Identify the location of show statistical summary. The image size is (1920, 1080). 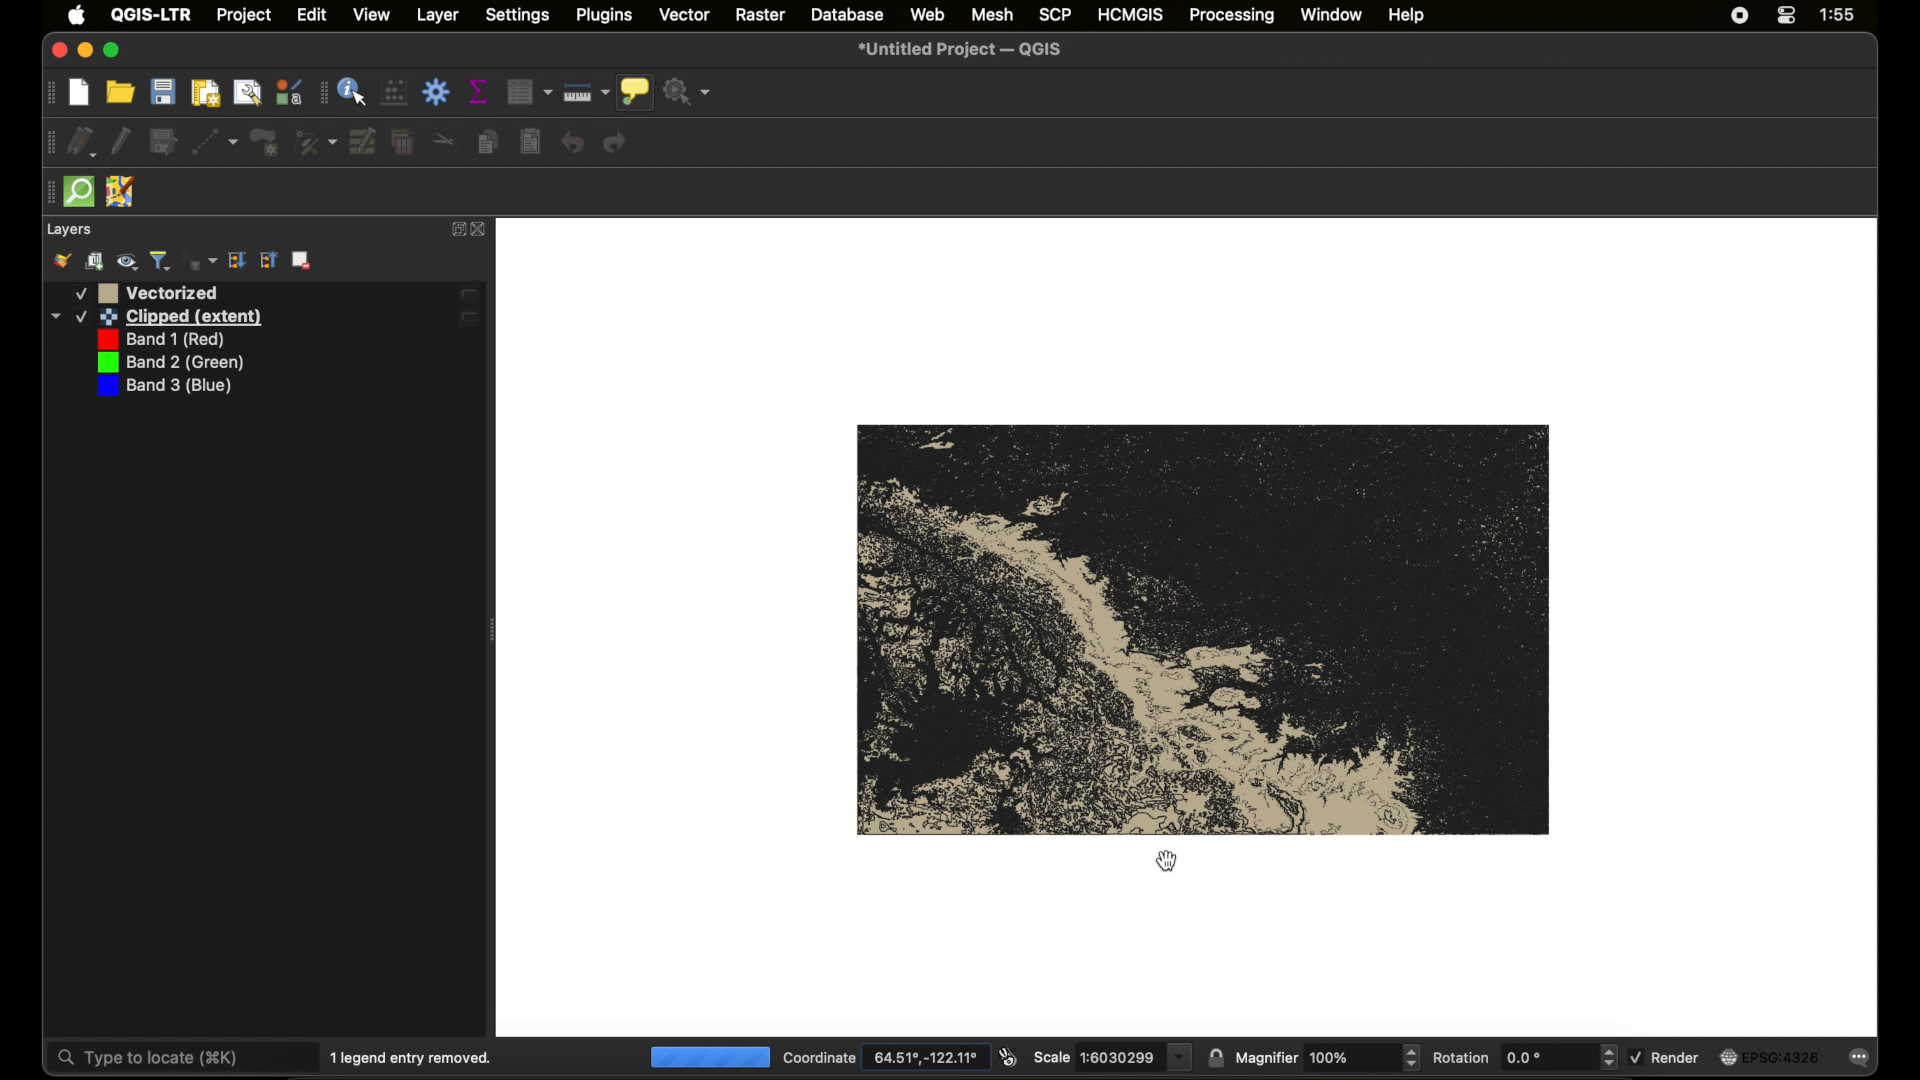
(479, 91).